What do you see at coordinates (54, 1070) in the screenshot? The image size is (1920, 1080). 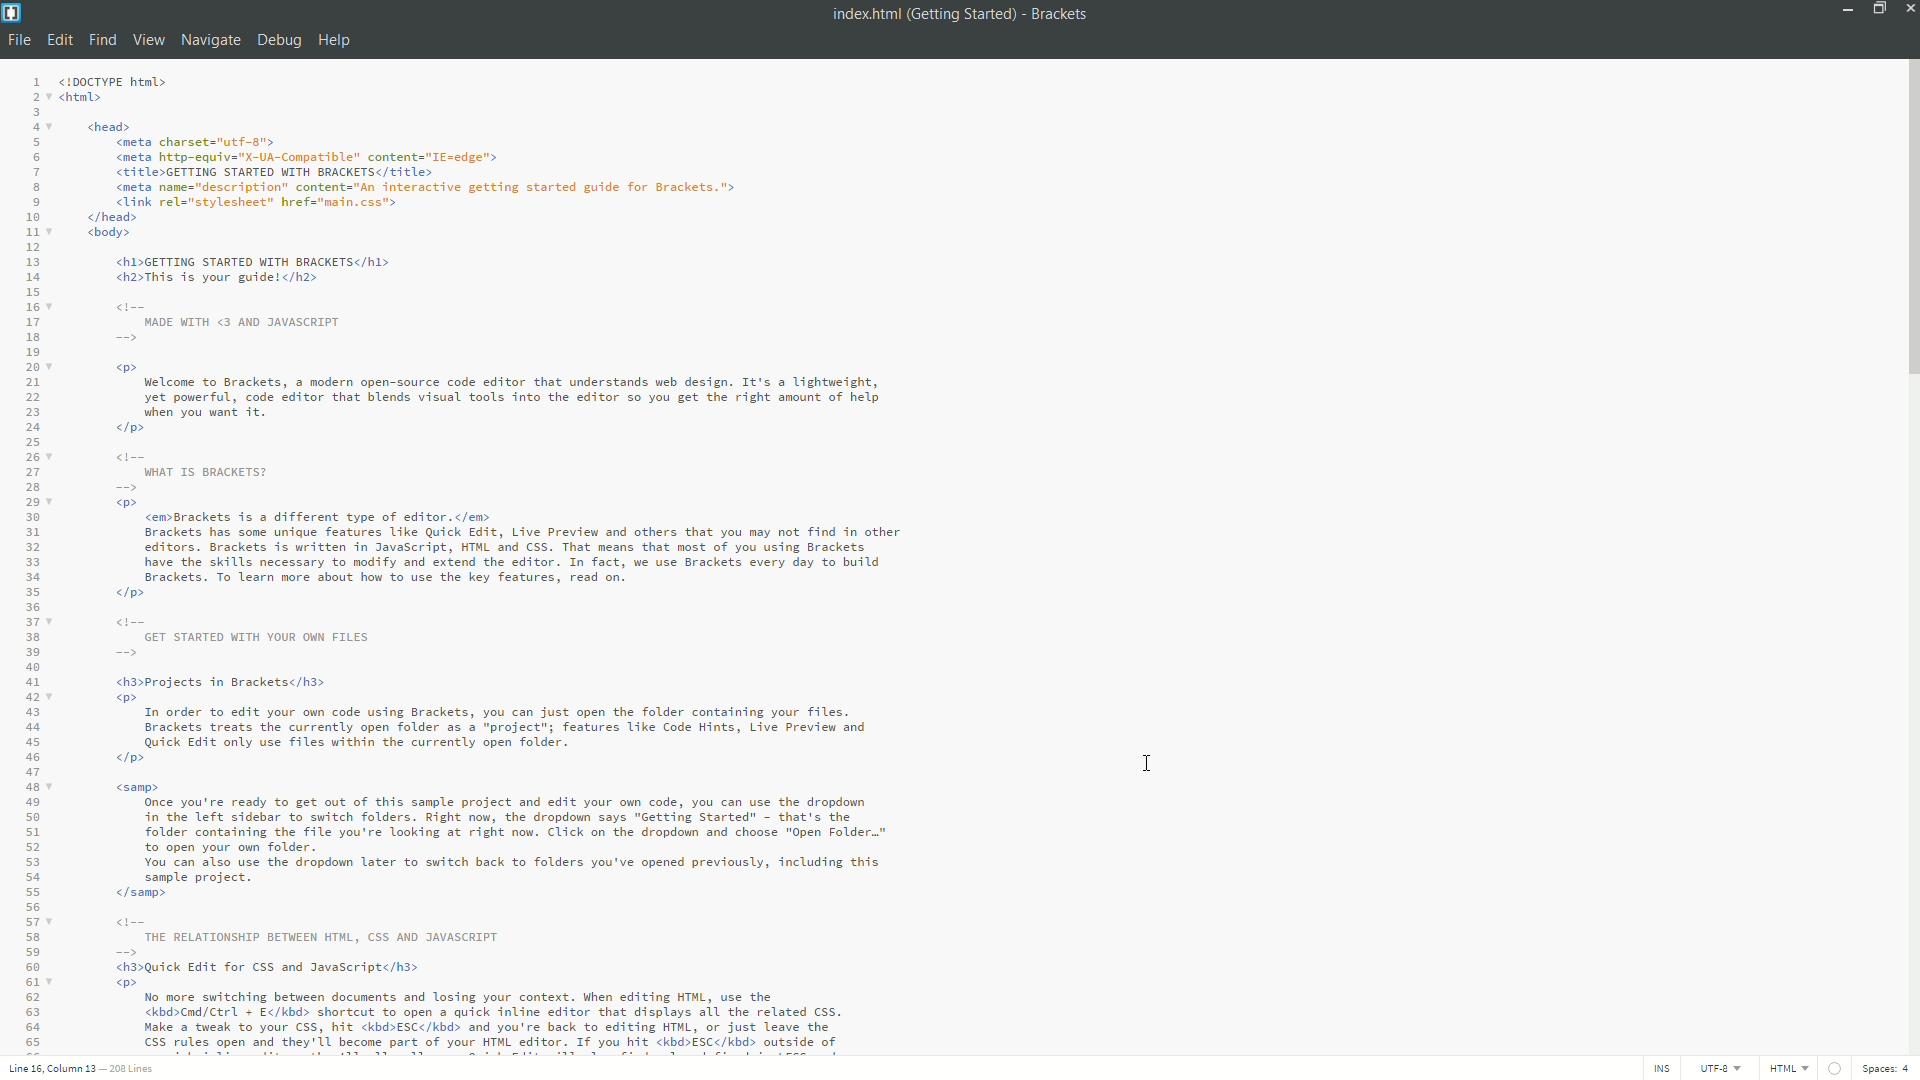 I see `cursor position` at bounding box center [54, 1070].